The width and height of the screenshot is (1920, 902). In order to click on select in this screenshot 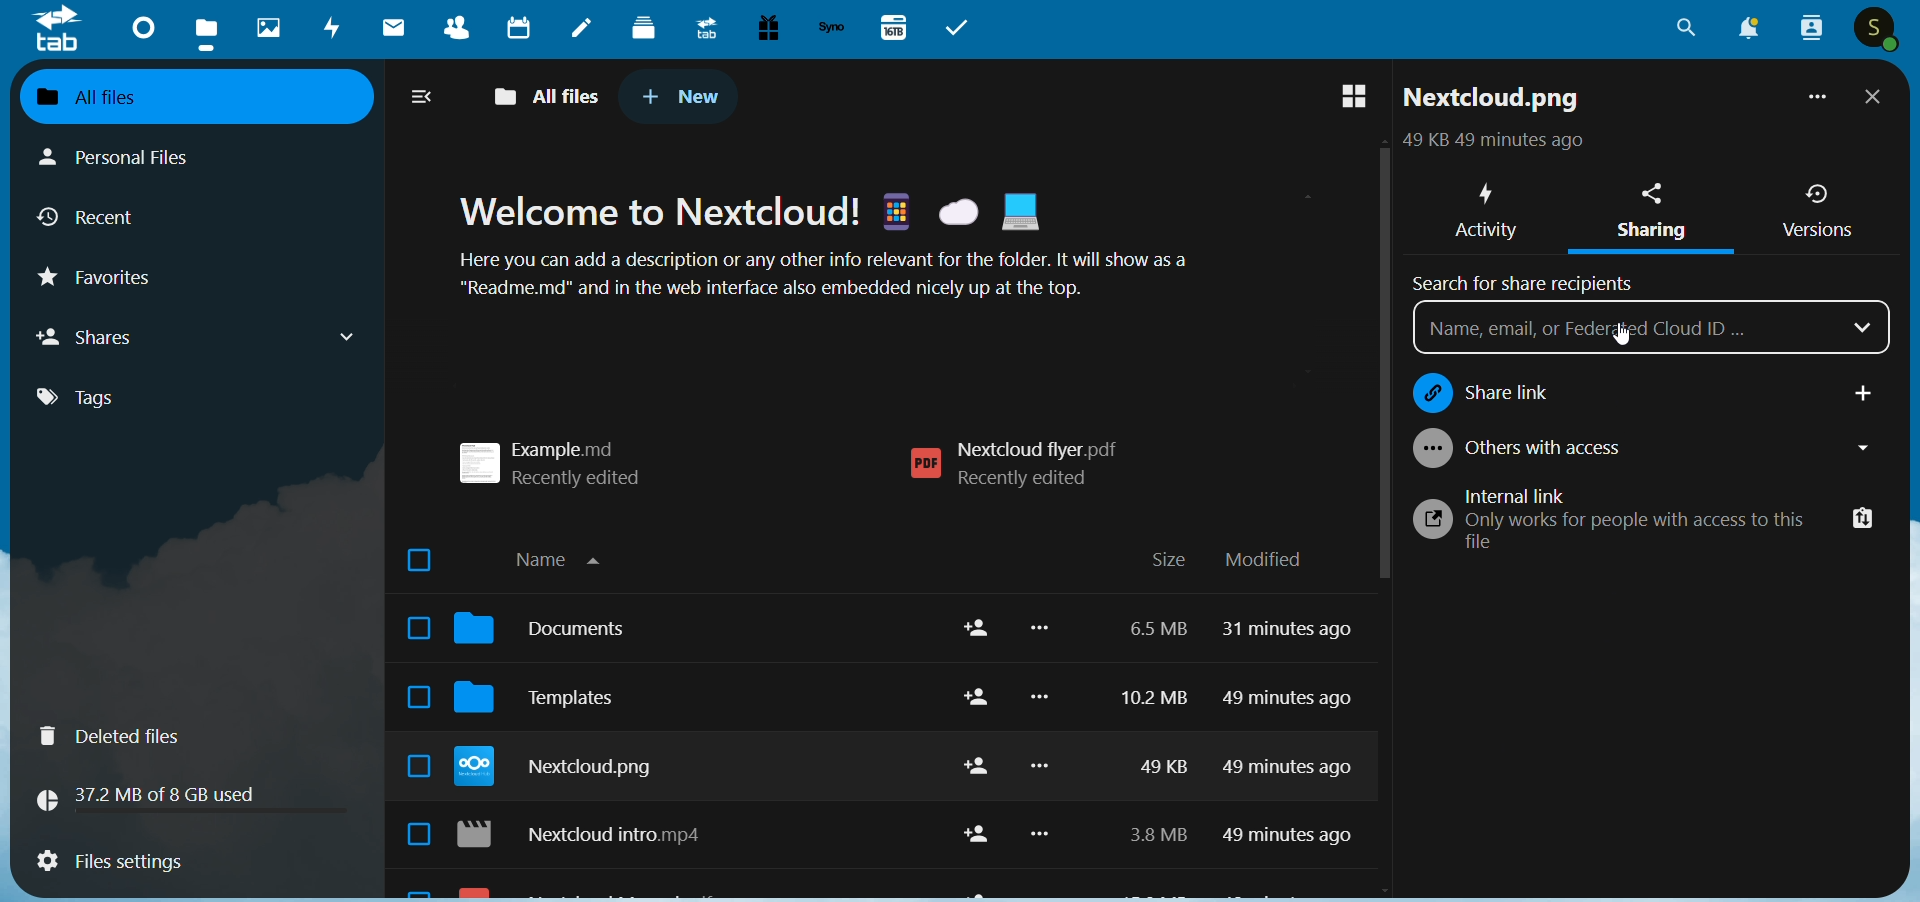, I will do `click(410, 700)`.